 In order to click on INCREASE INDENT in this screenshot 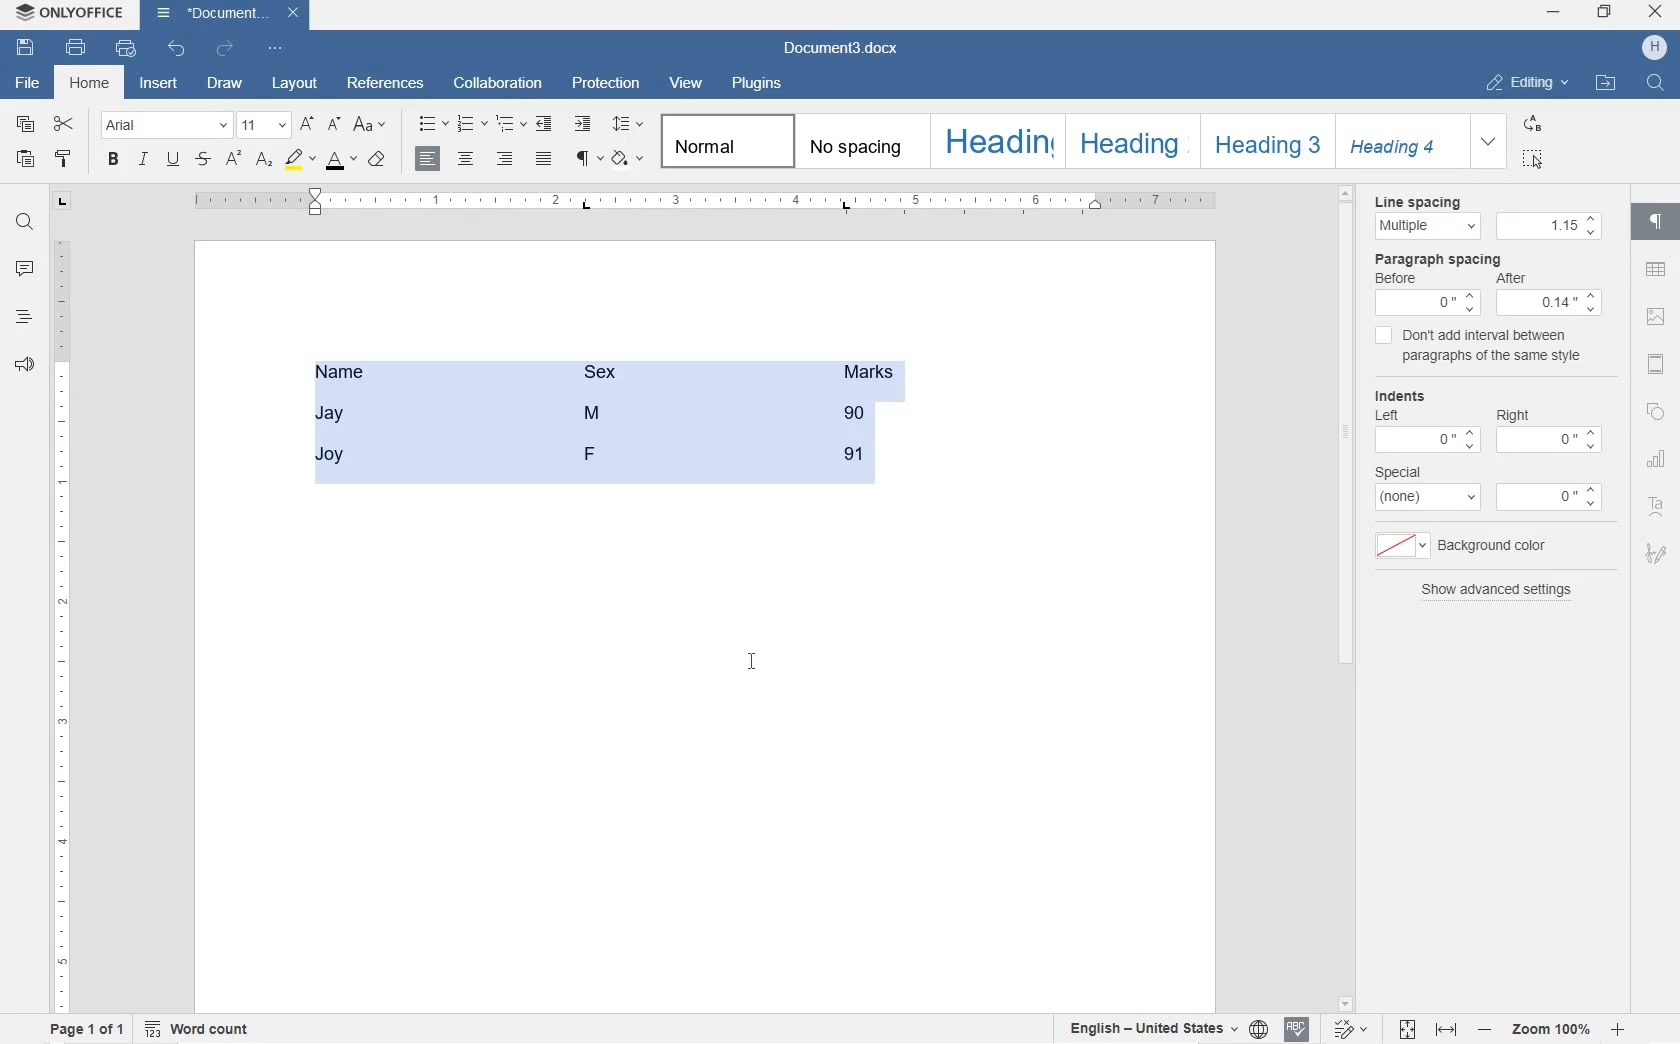, I will do `click(582, 123)`.